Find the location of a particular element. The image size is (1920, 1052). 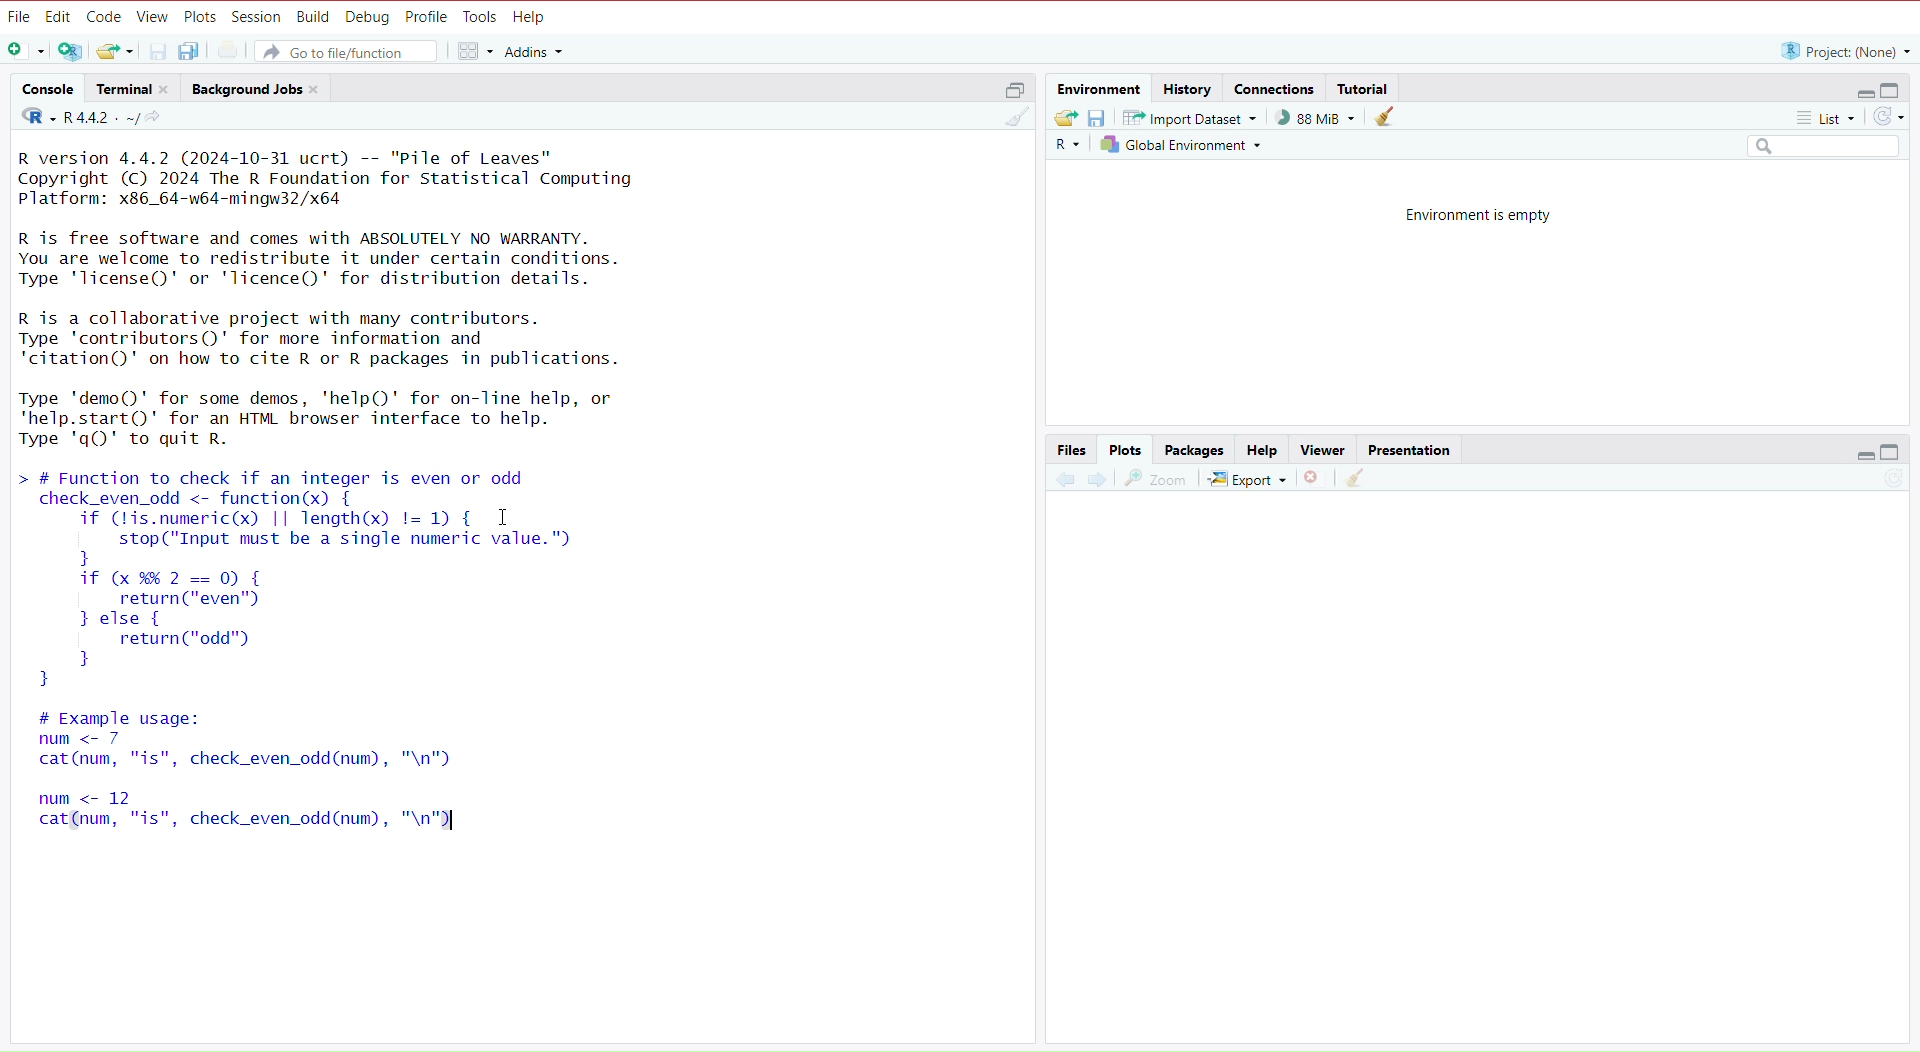

save current document is located at coordinates (159, 50).